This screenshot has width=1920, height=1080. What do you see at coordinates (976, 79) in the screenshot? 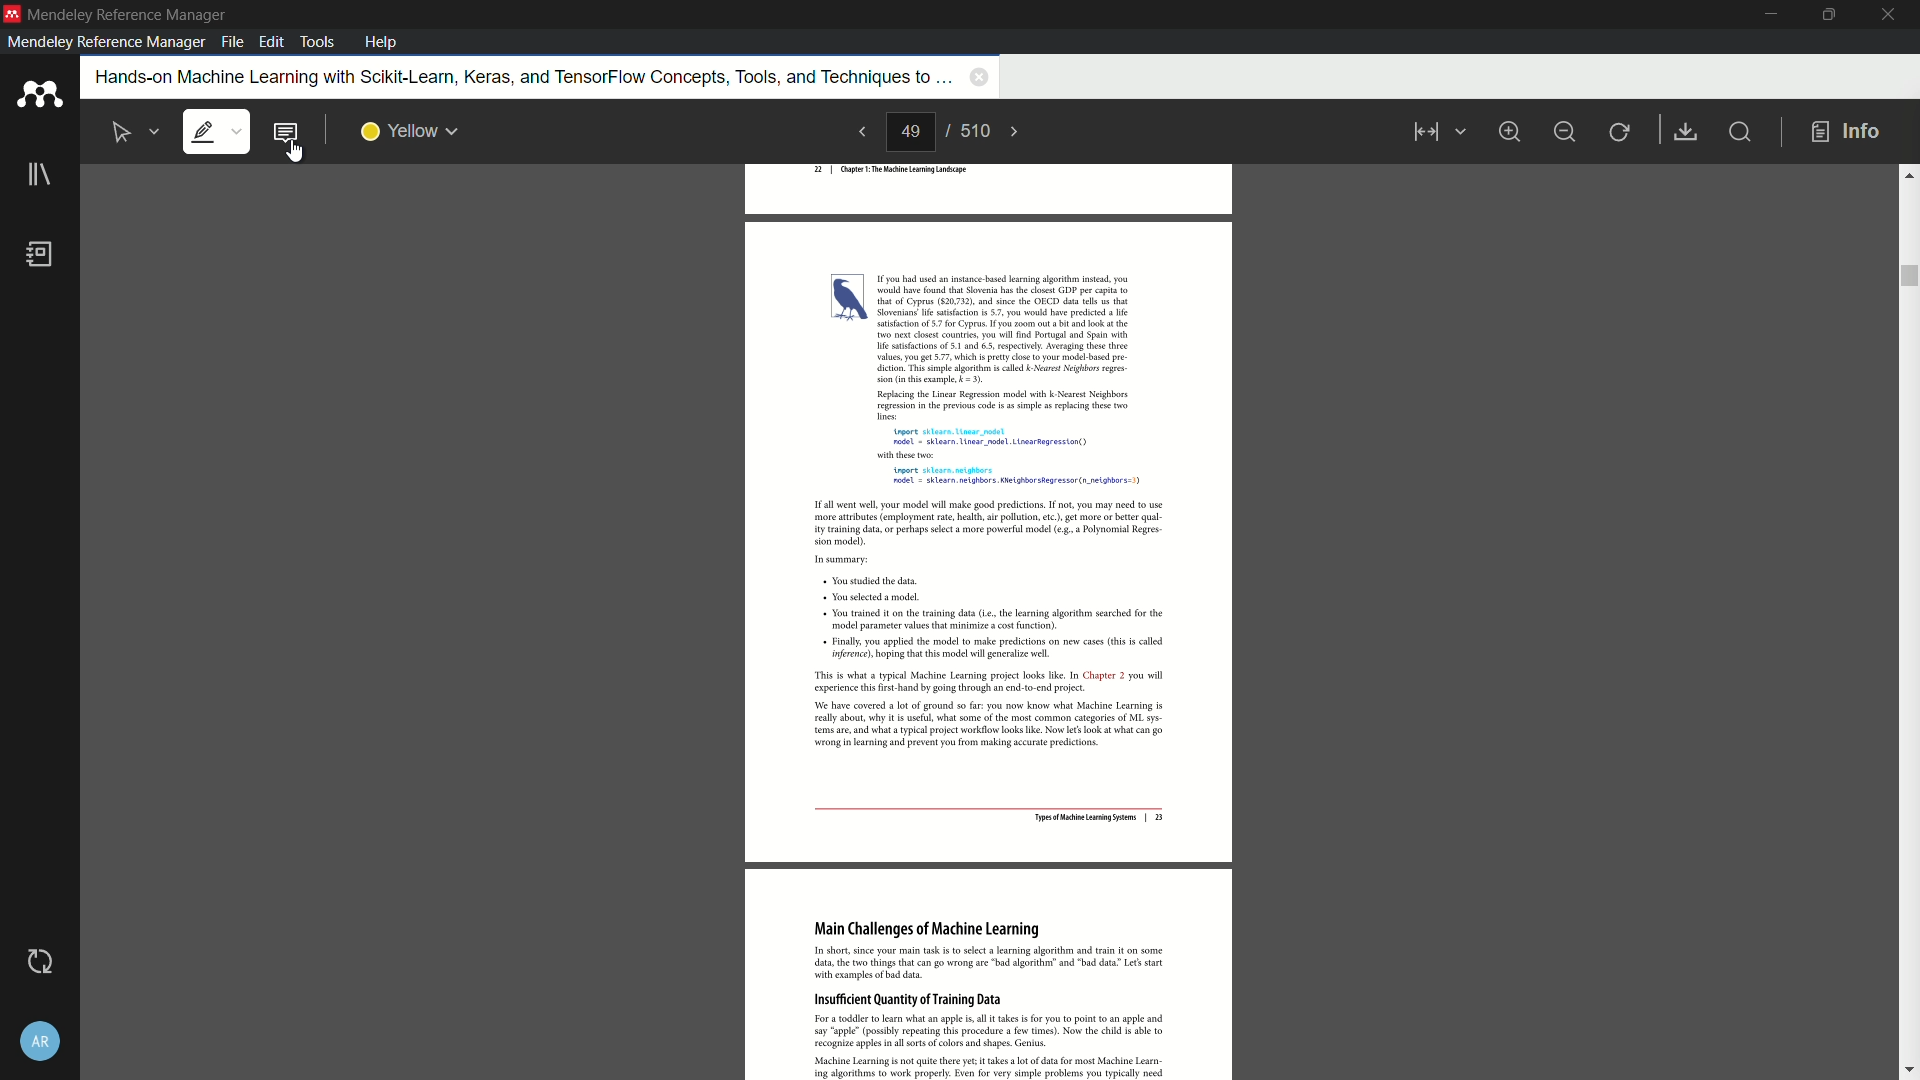
I see `close book` at bounding box center [976, 79].